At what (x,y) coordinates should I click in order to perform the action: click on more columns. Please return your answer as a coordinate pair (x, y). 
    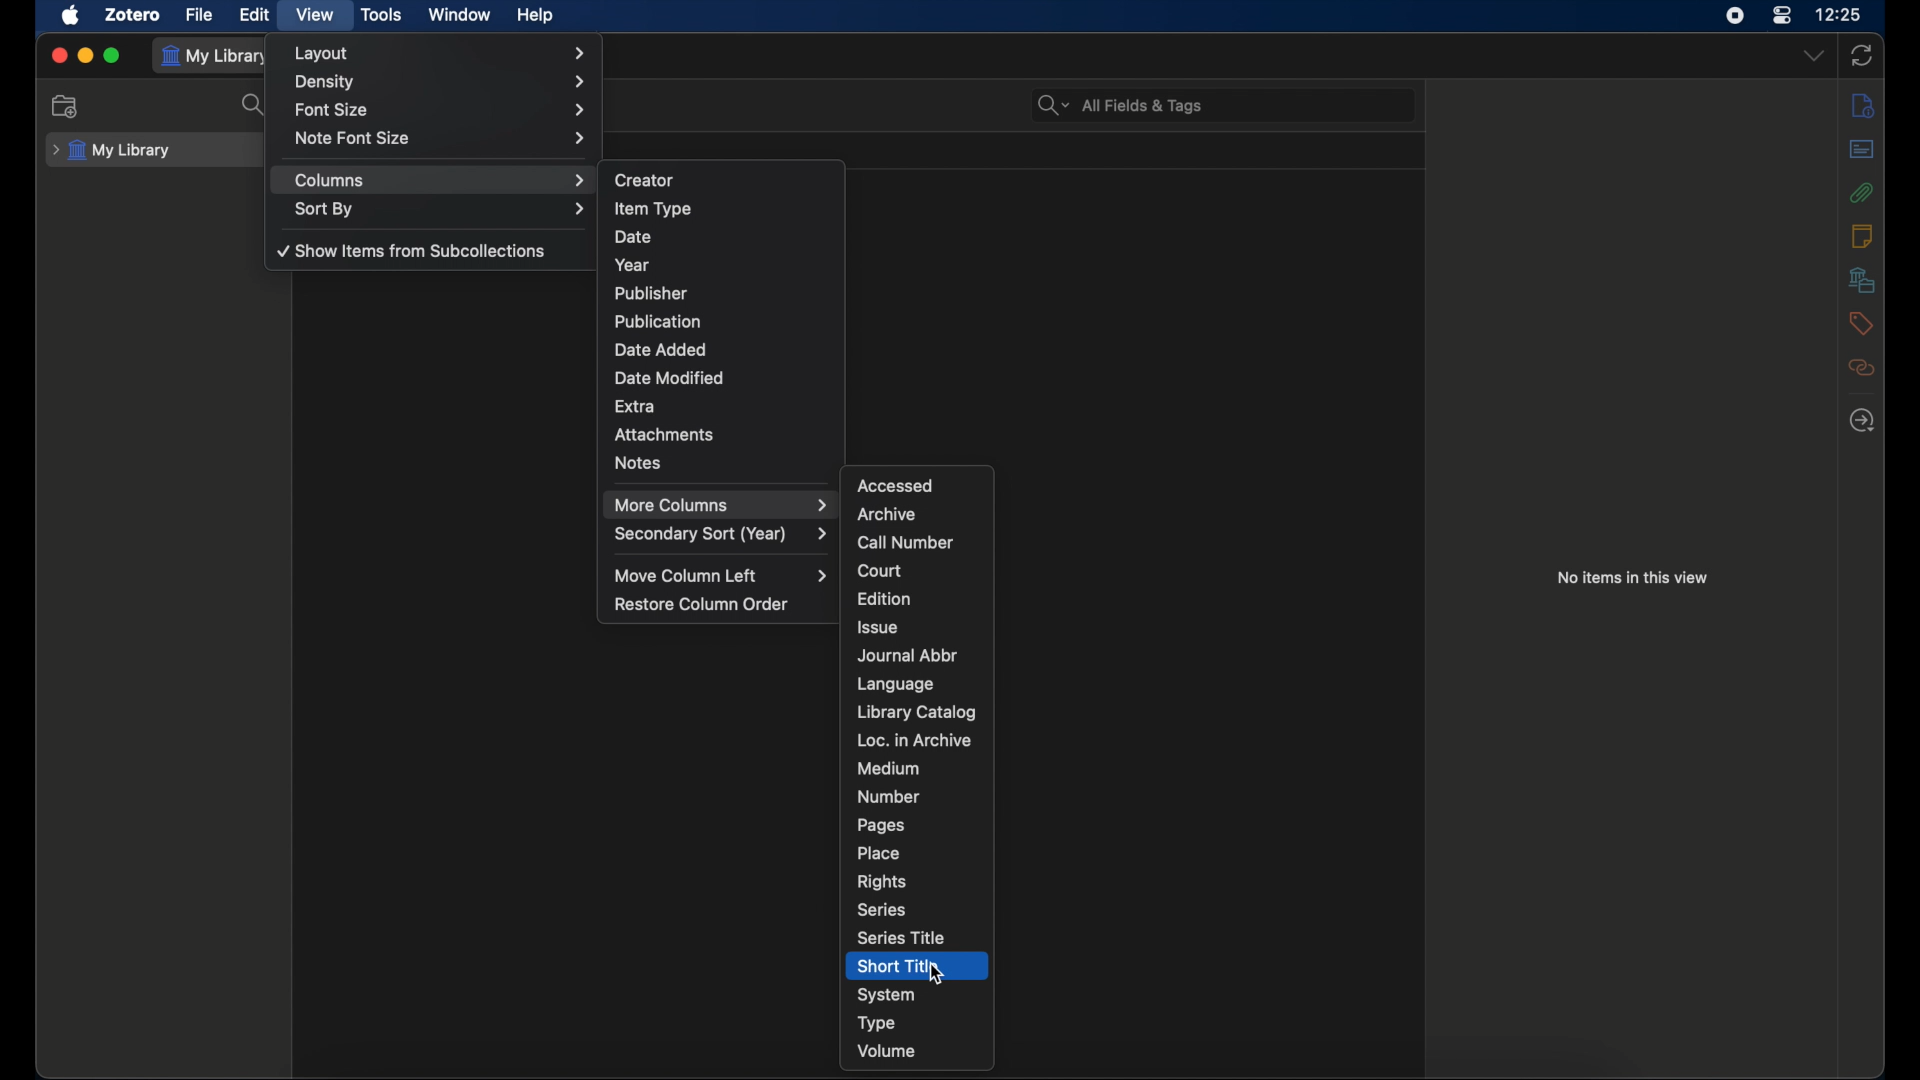
    Looking at the image, I should click on (720, 504).